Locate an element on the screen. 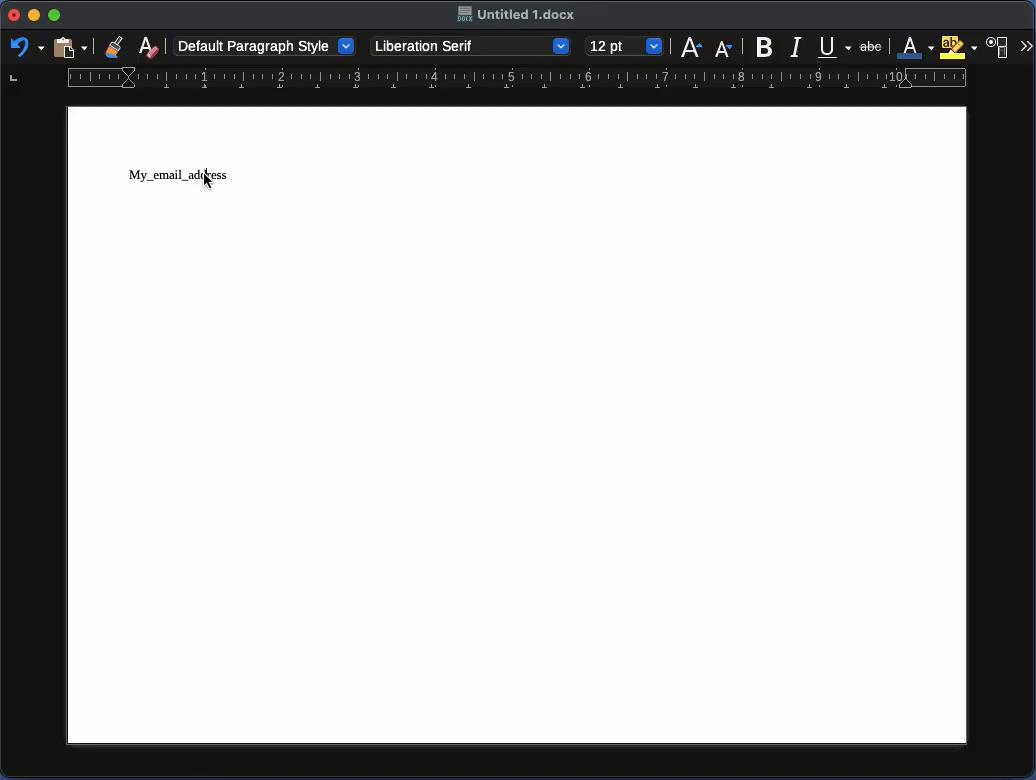 This screenshot has width=1036, height=780. Size increase is located at coordinates (691, 47).